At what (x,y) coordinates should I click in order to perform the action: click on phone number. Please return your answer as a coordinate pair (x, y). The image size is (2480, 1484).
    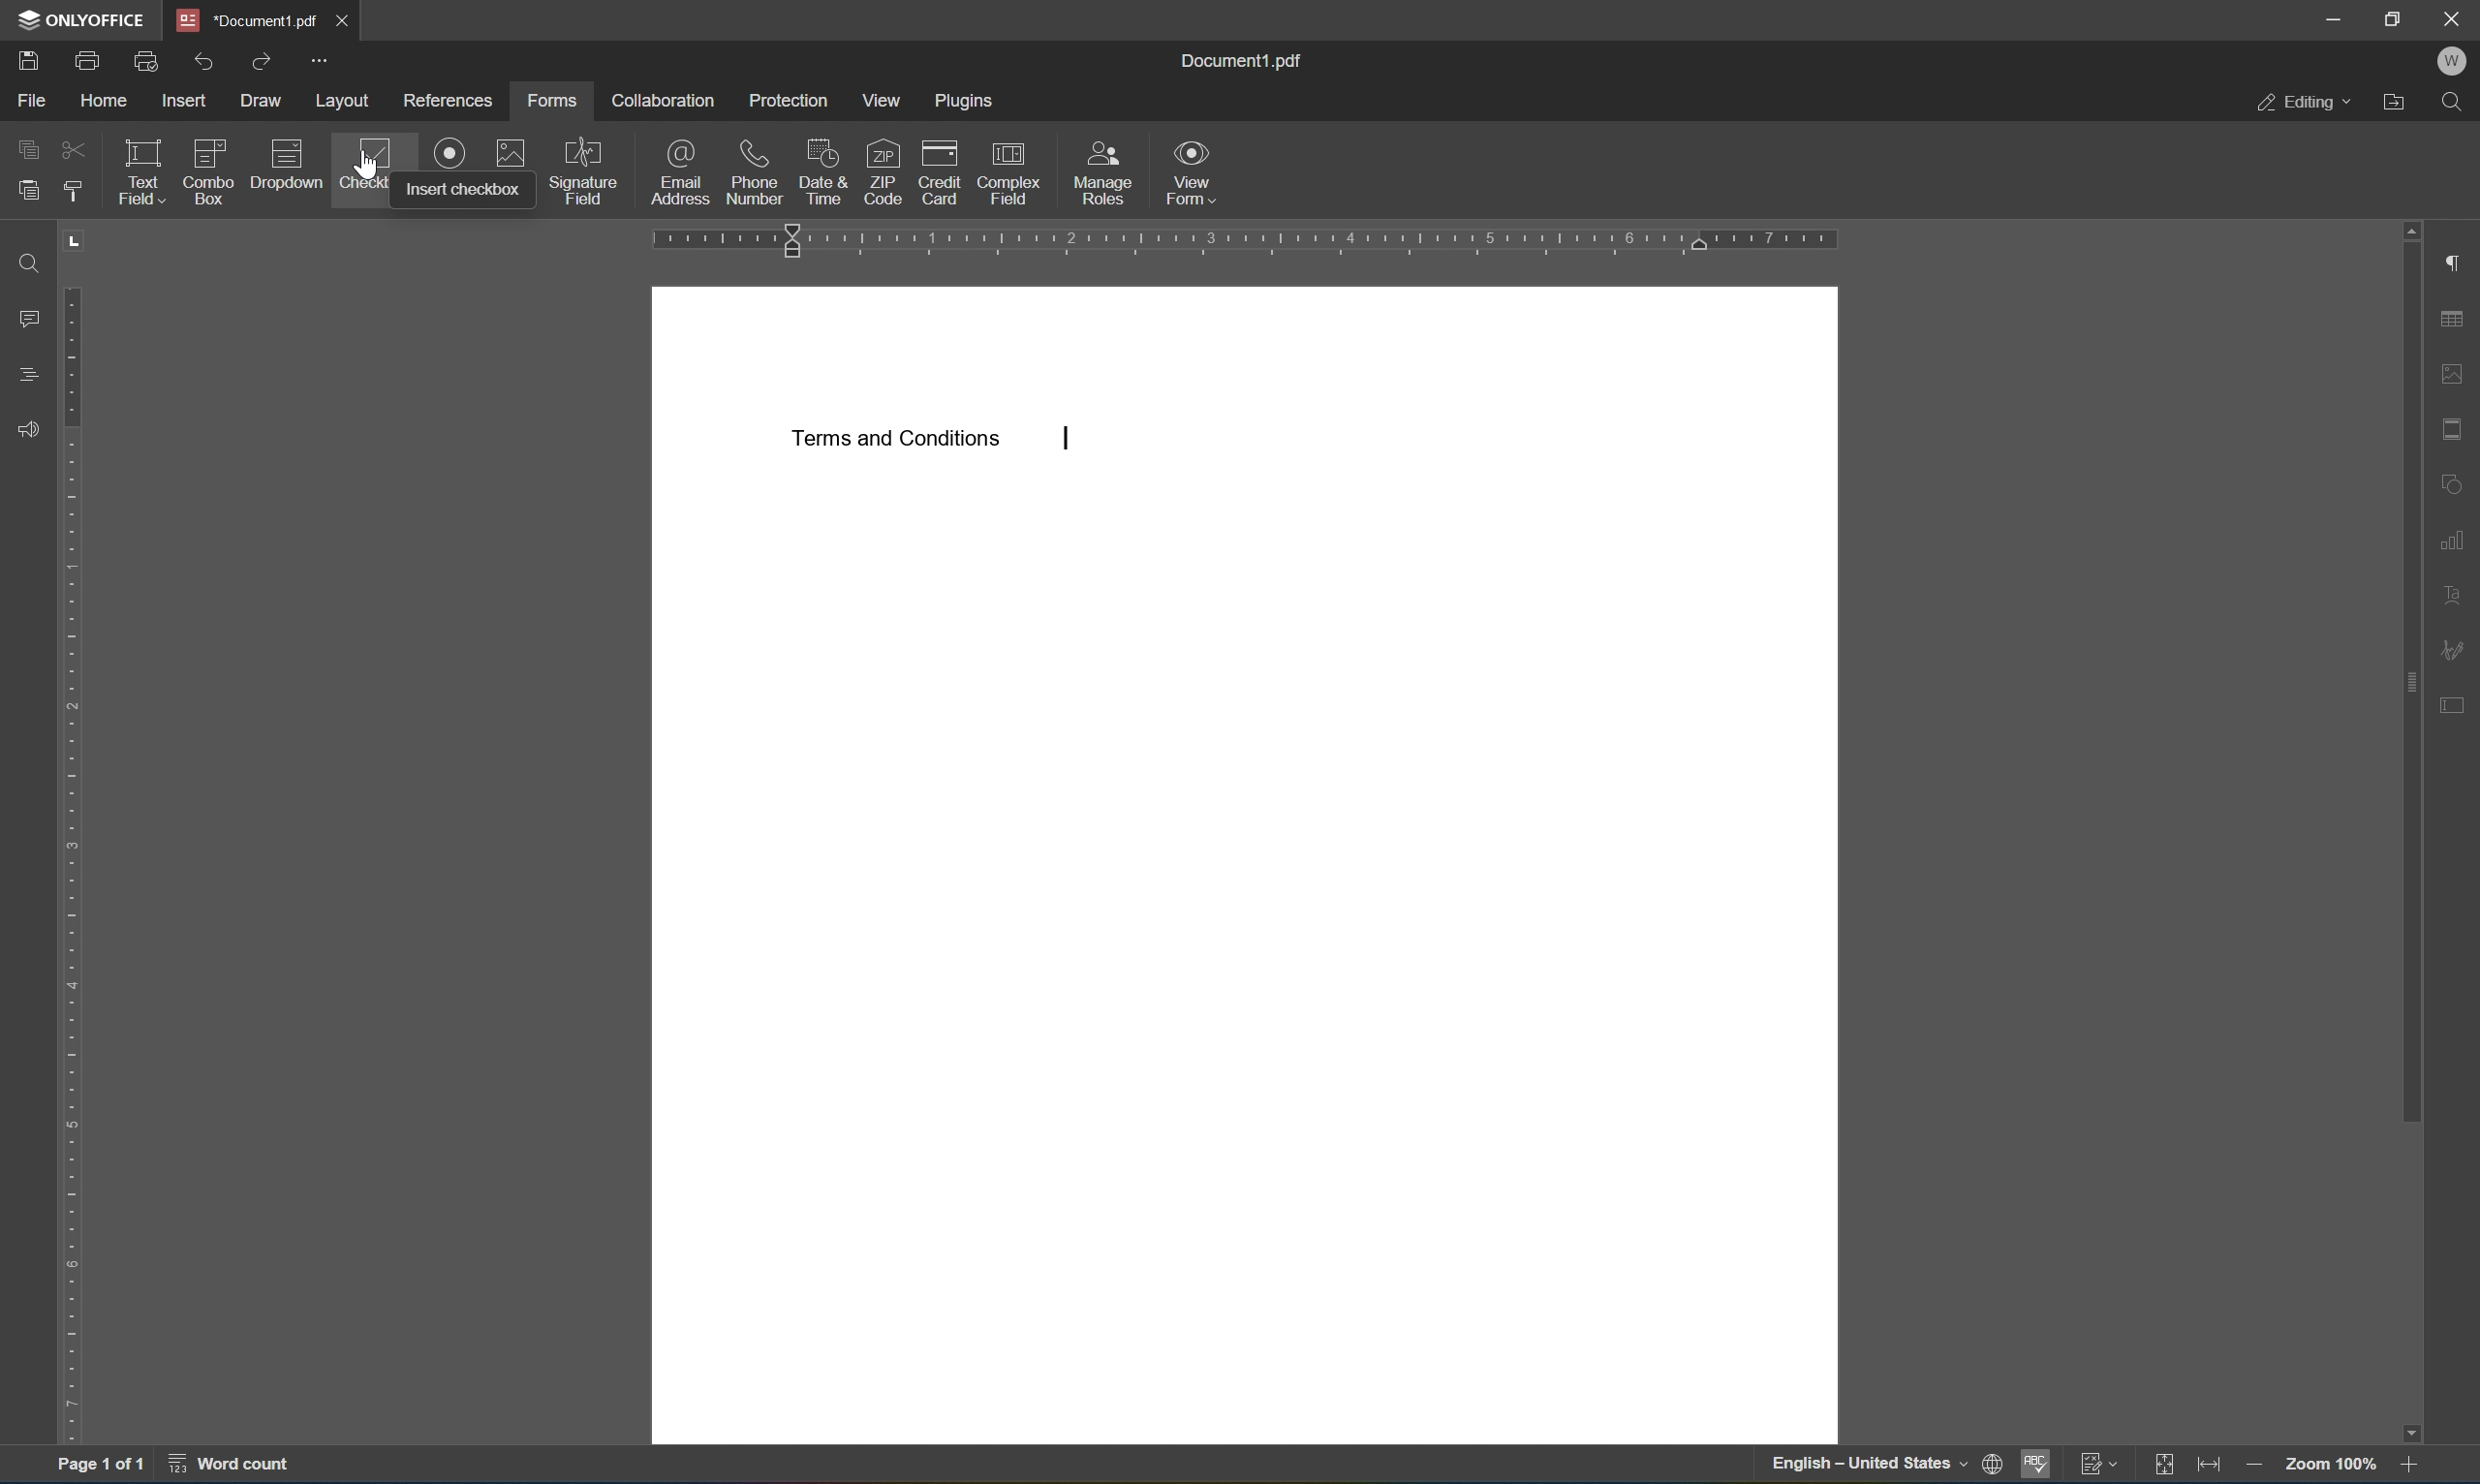
    Looking at the image, I should click on (755, 172).